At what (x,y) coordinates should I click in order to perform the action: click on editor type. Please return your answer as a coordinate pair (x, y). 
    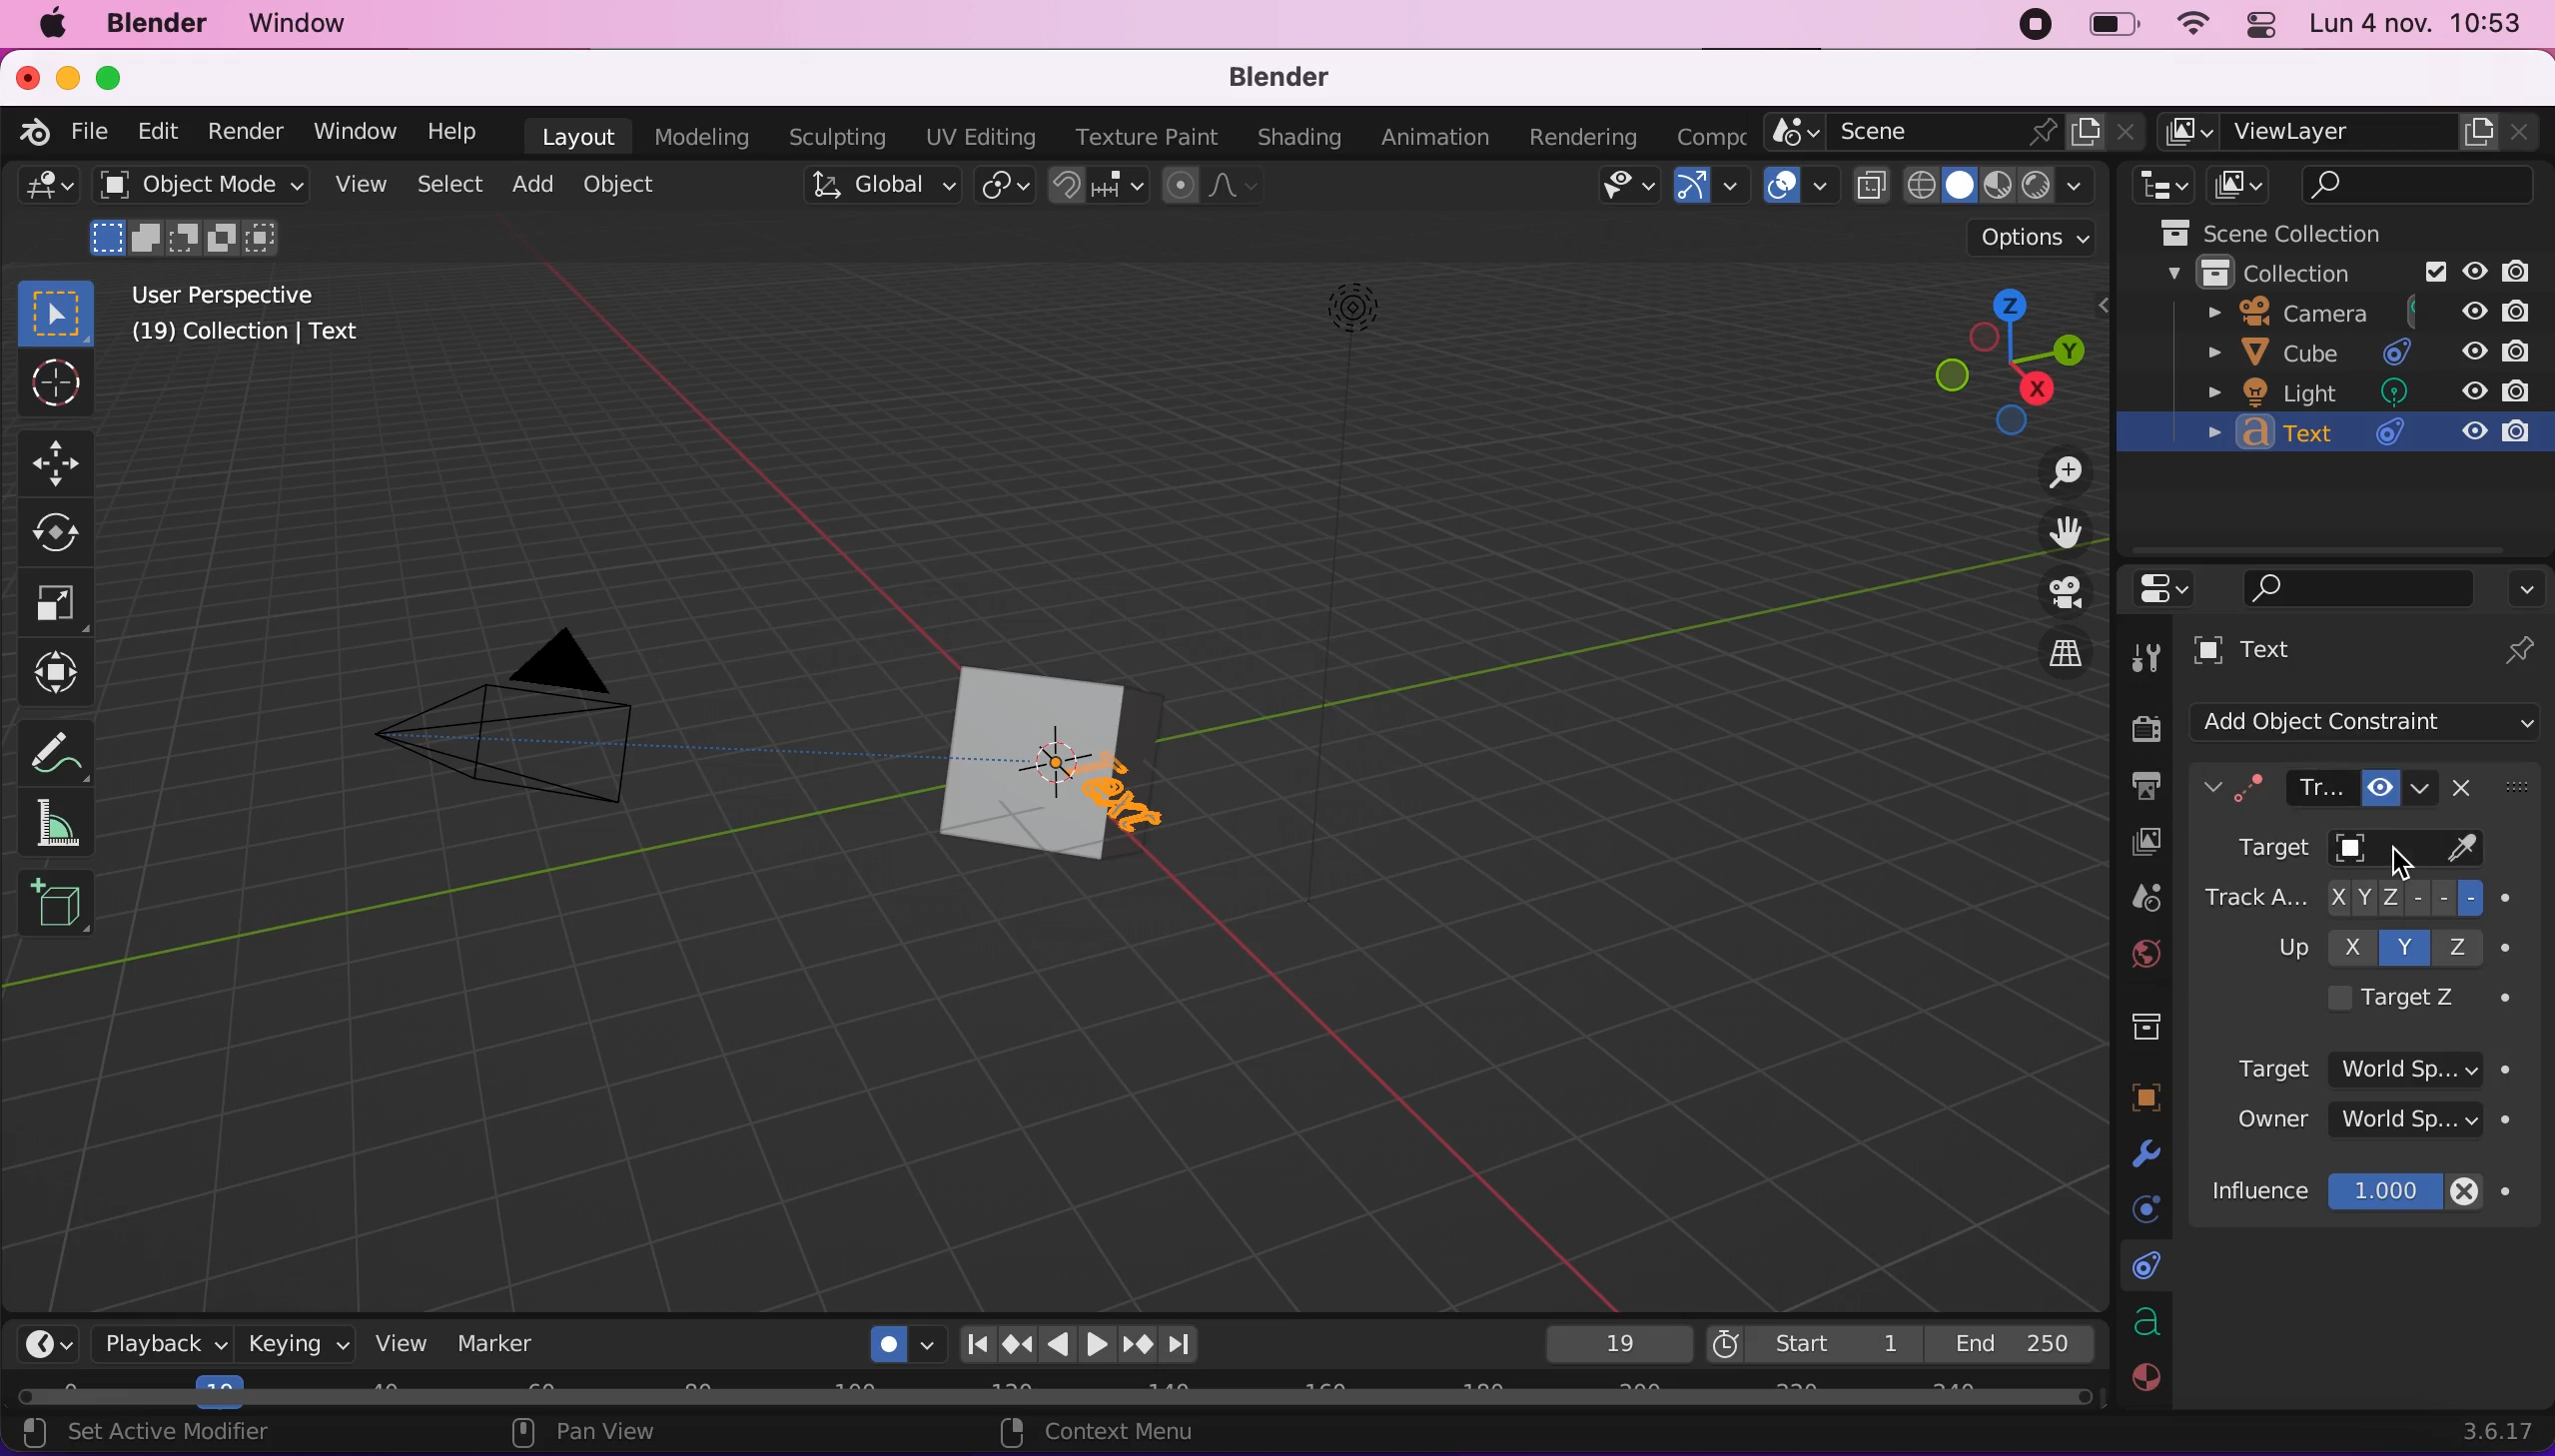
    Looking at the image, I should click on (2173, 588).